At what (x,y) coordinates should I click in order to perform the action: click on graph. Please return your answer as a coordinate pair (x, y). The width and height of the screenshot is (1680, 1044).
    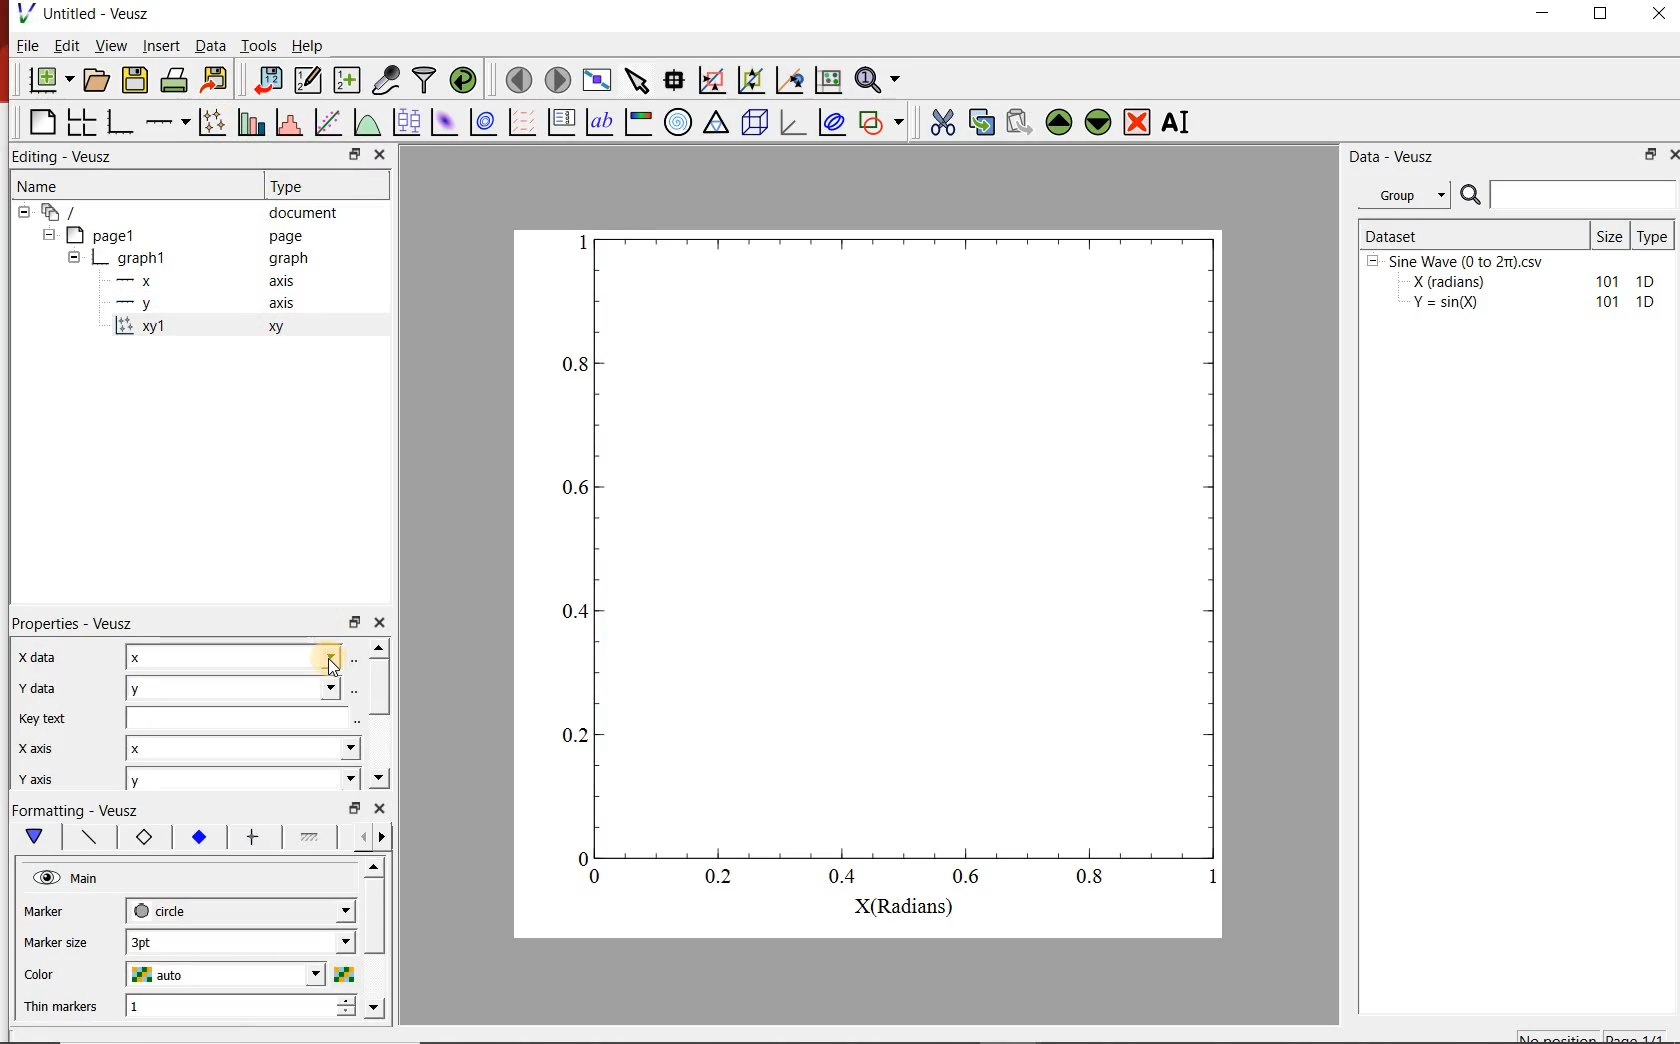
    Looking at the image, I should click on (286, 257).